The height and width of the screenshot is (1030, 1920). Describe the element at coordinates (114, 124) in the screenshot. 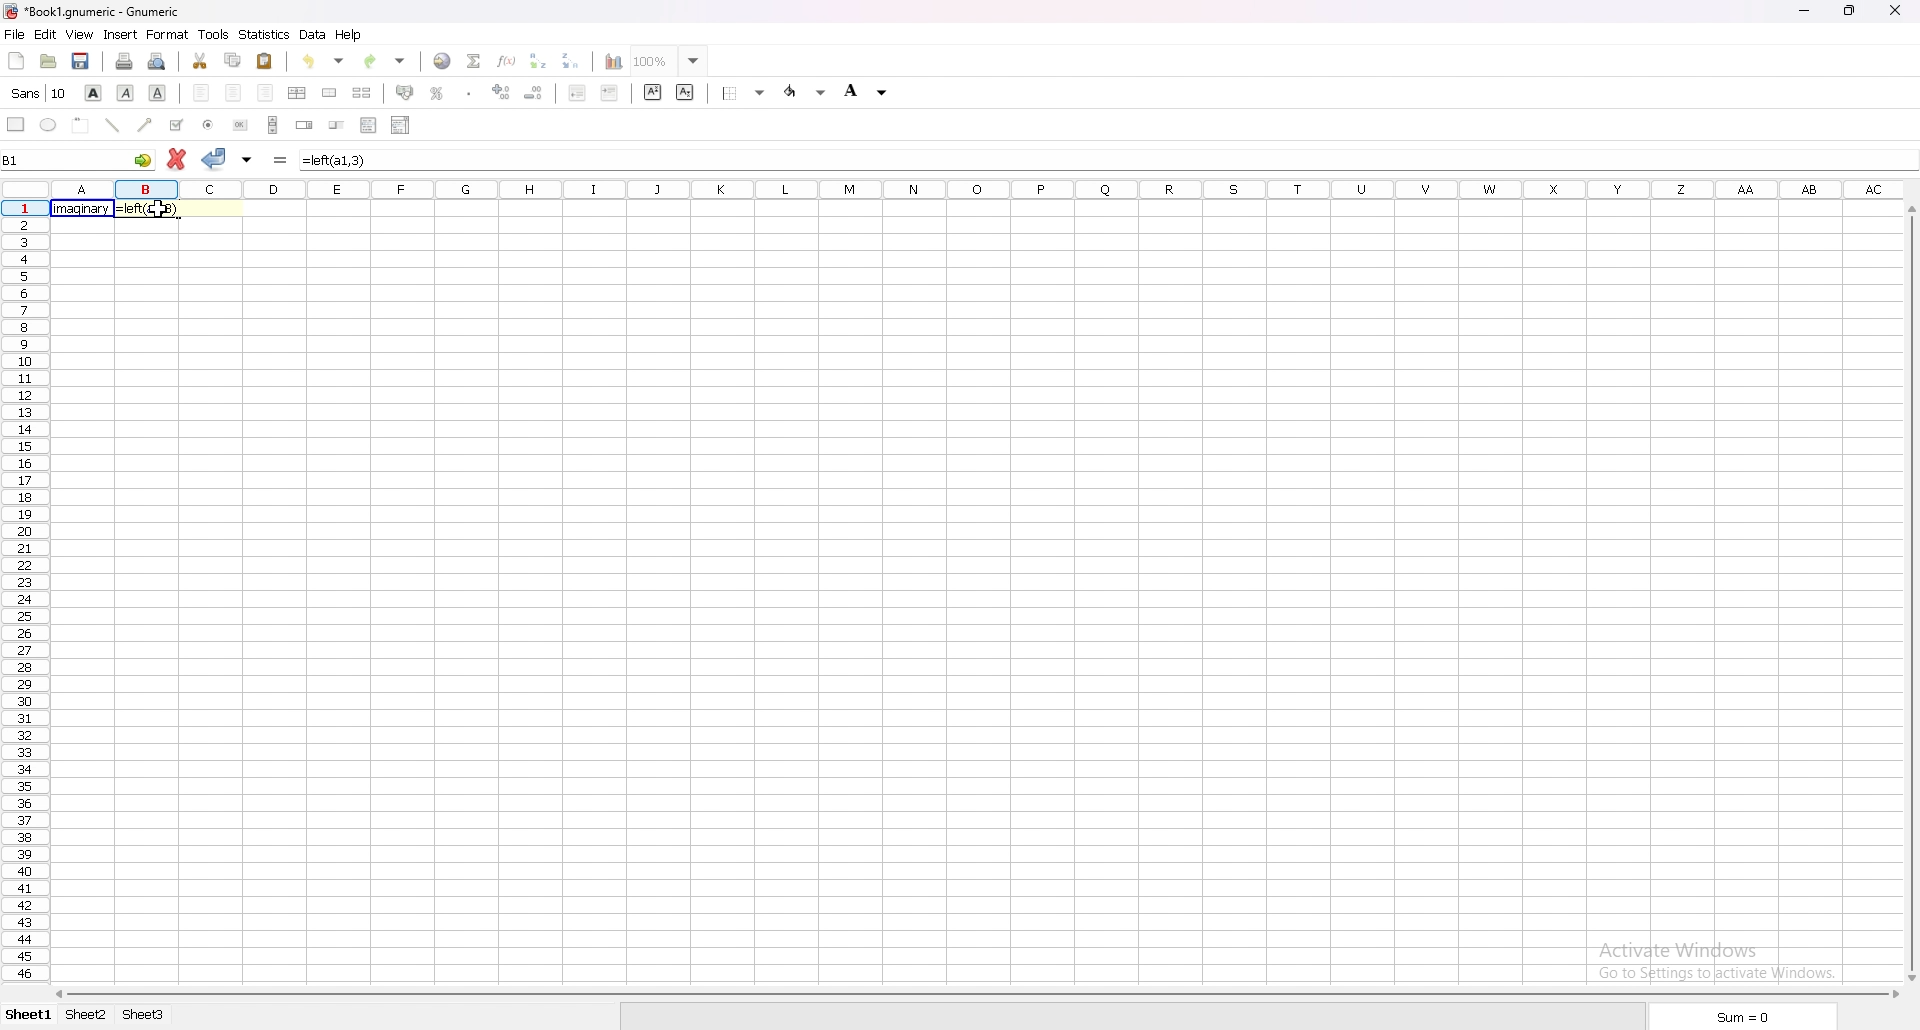

I see `line` at that location.